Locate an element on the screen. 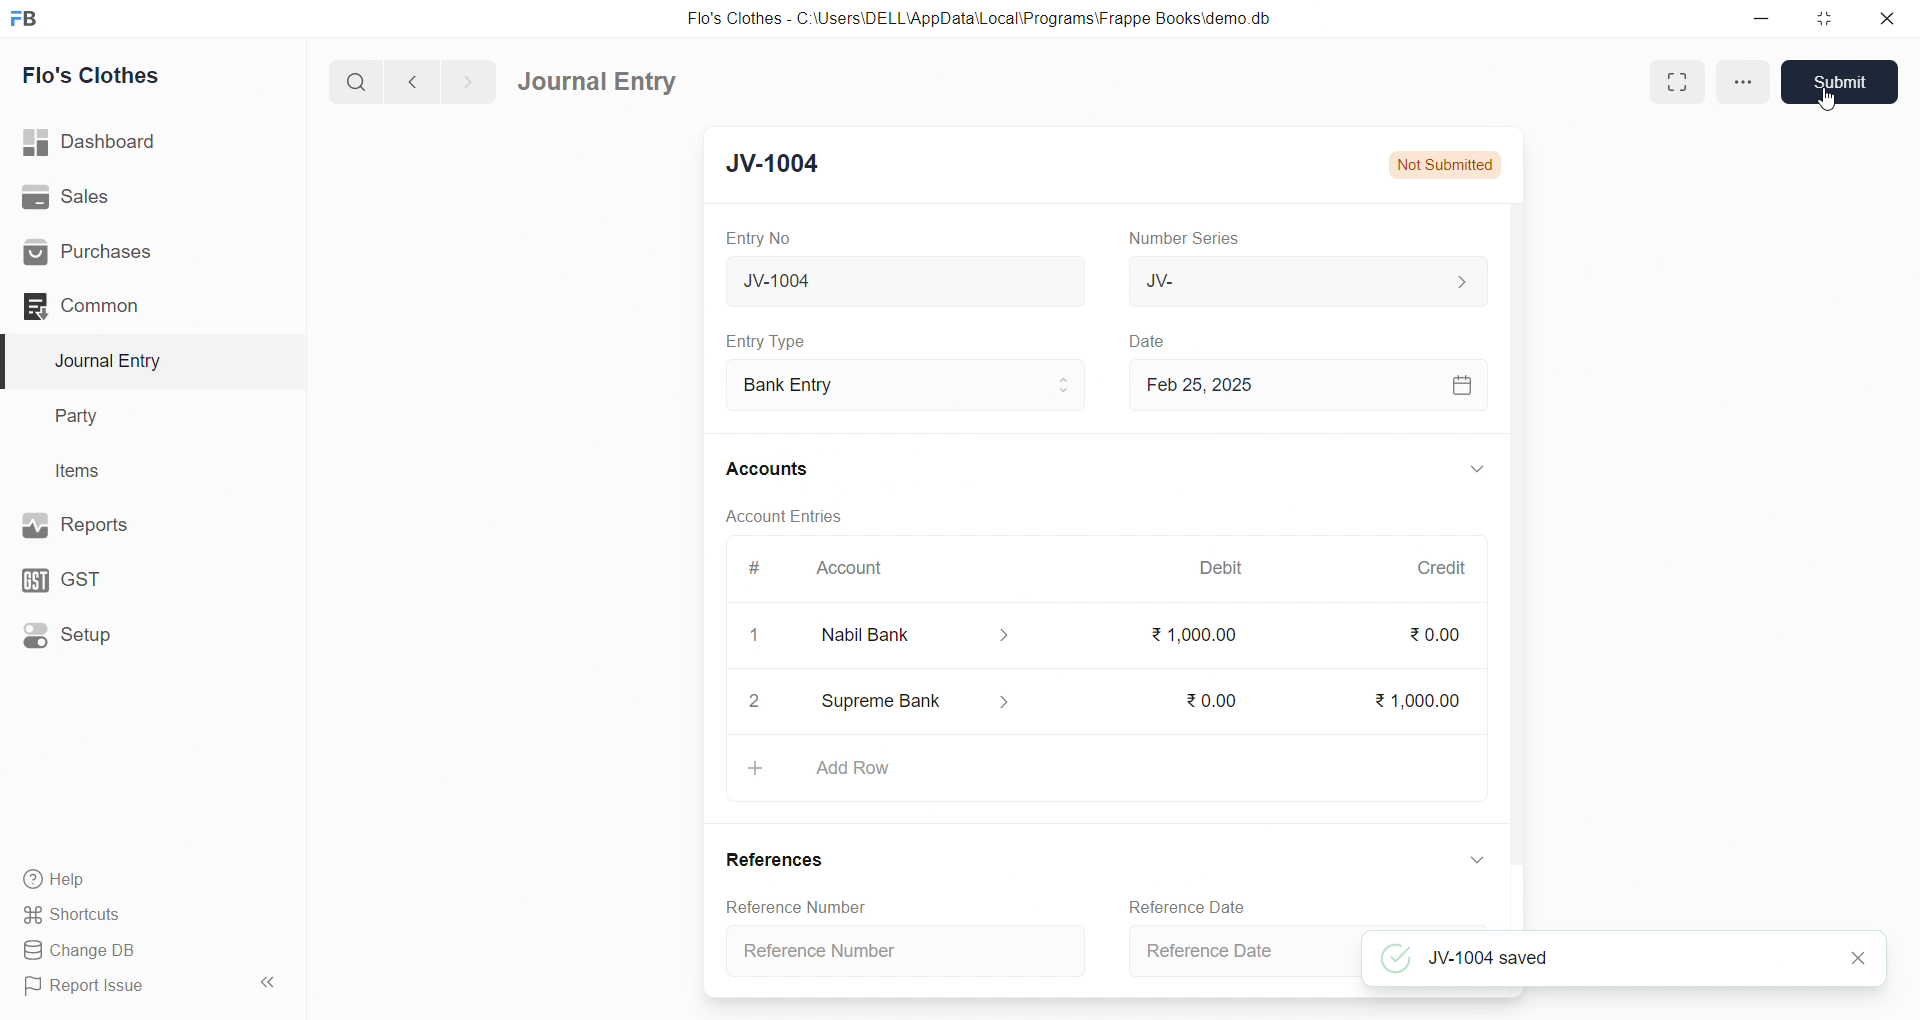  Help is located at coordinates (145, 878).